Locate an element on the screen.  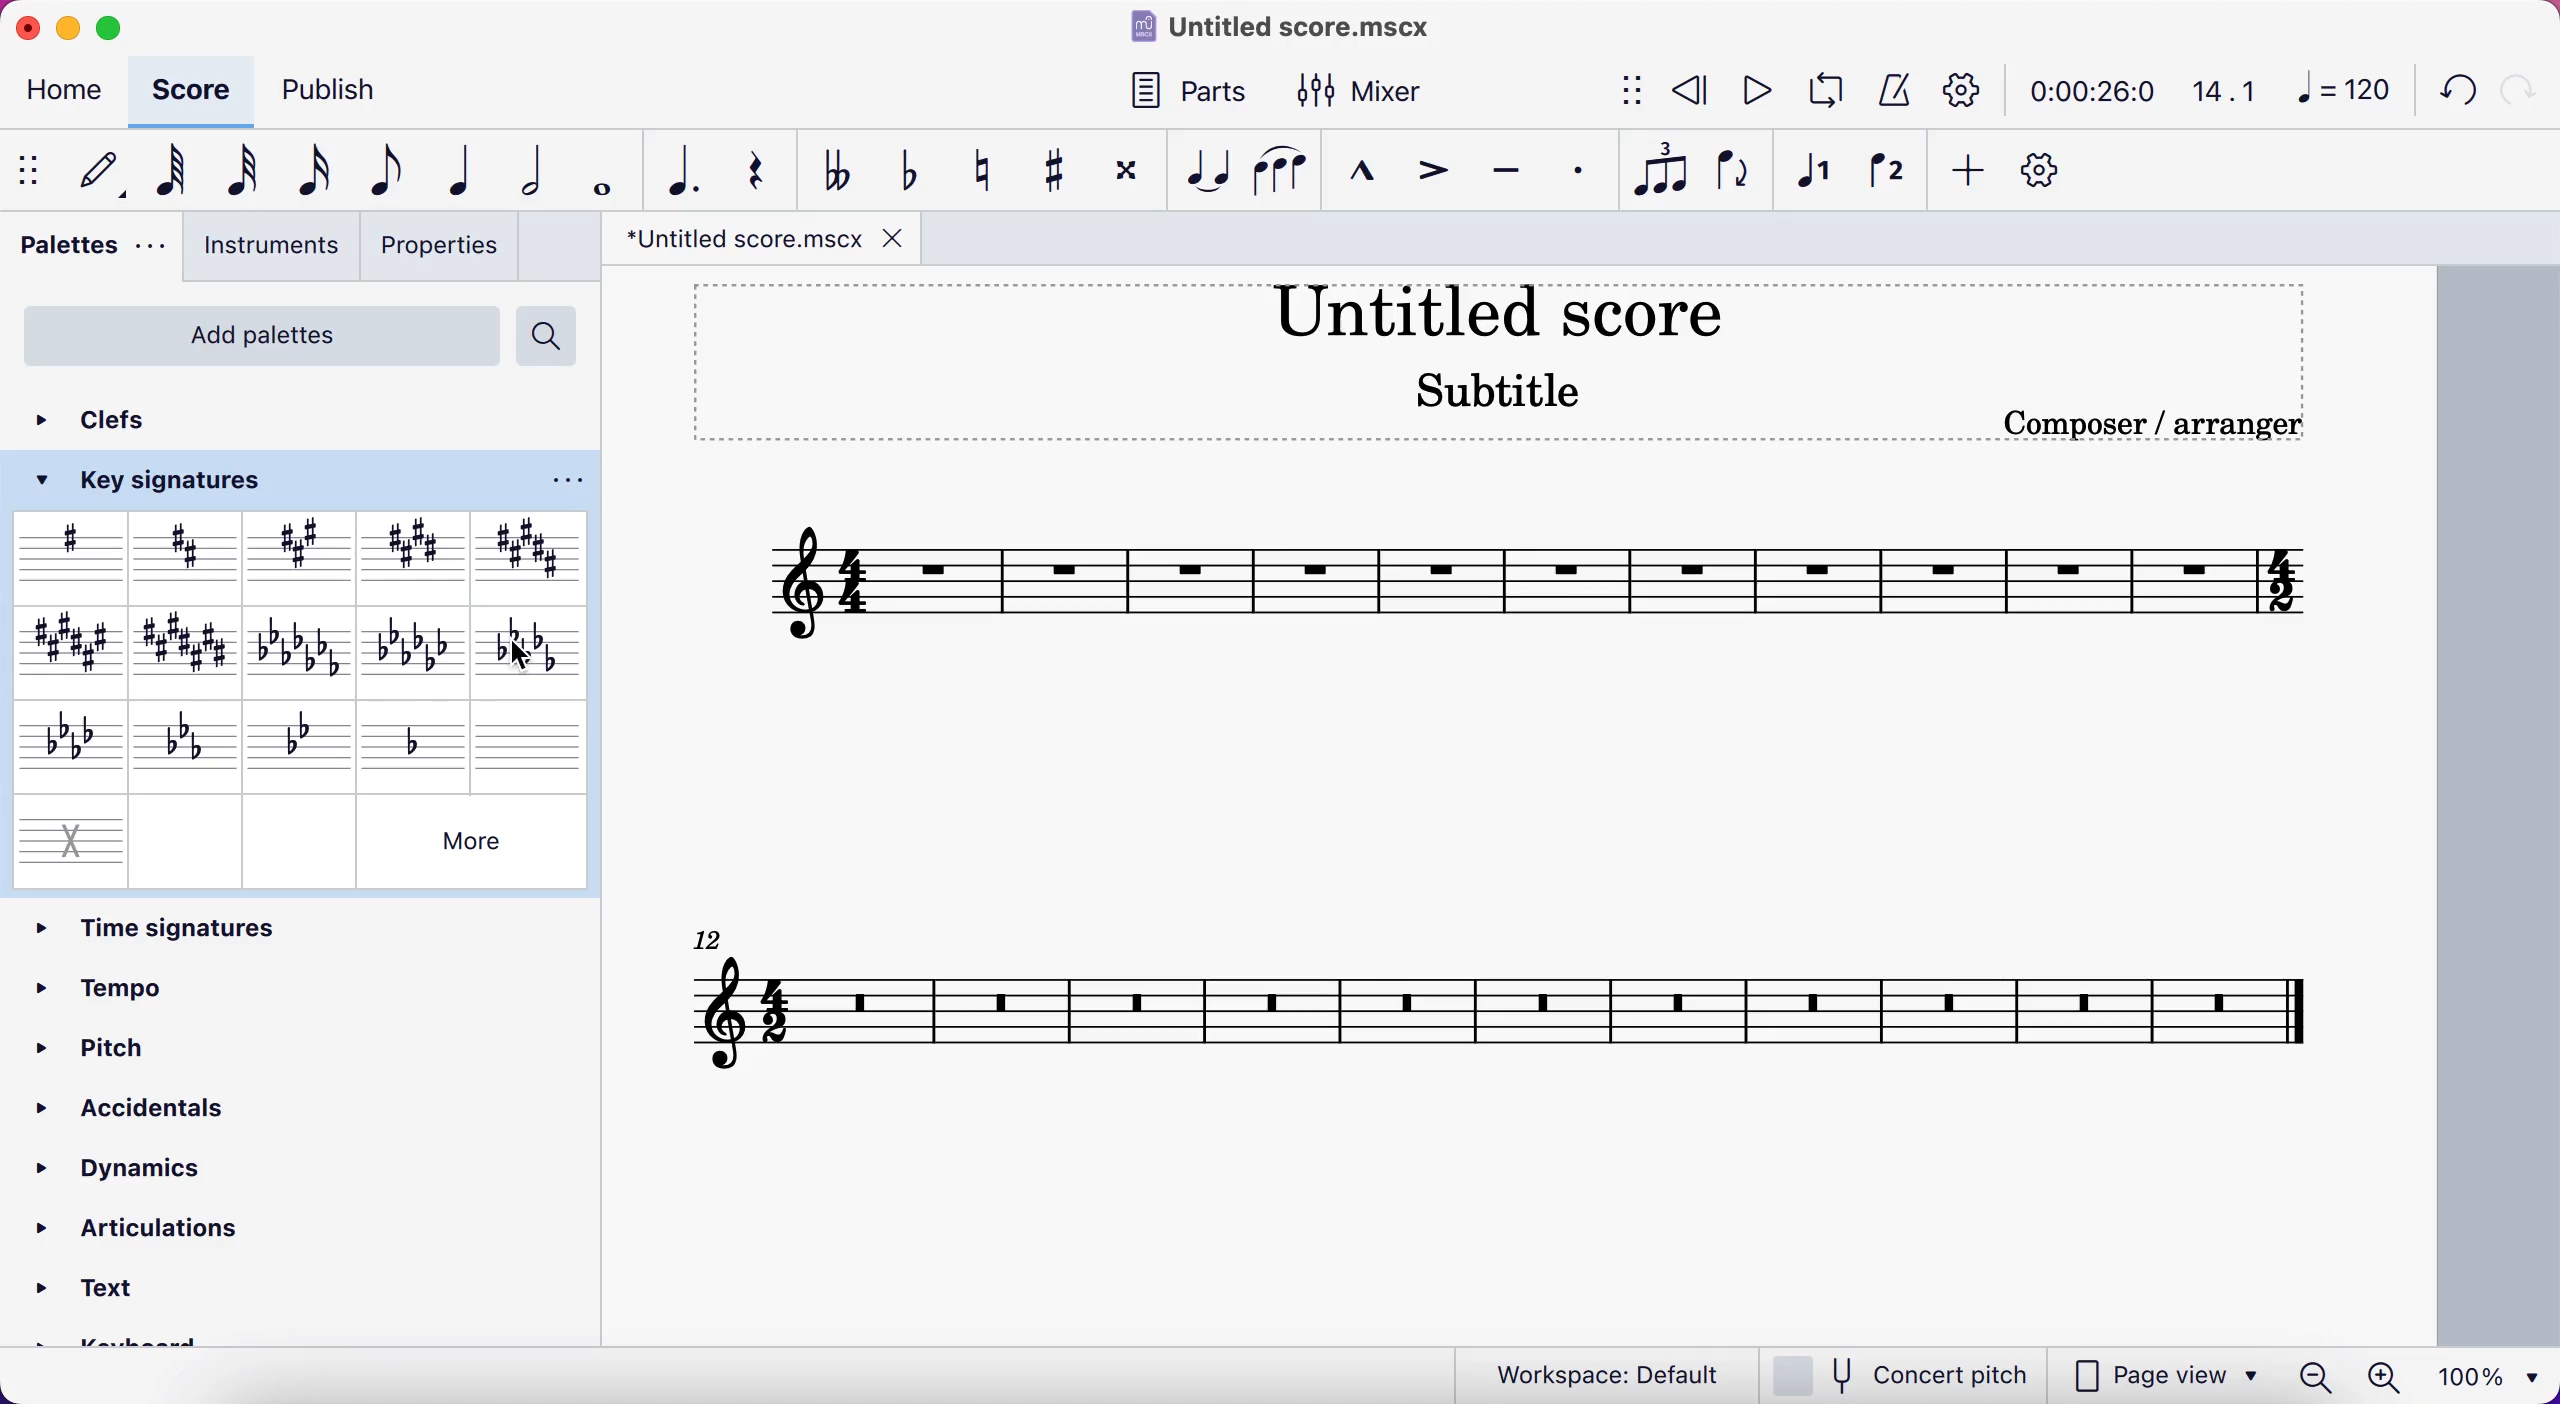
concert pitch is located at coordinates (1899, 1373).